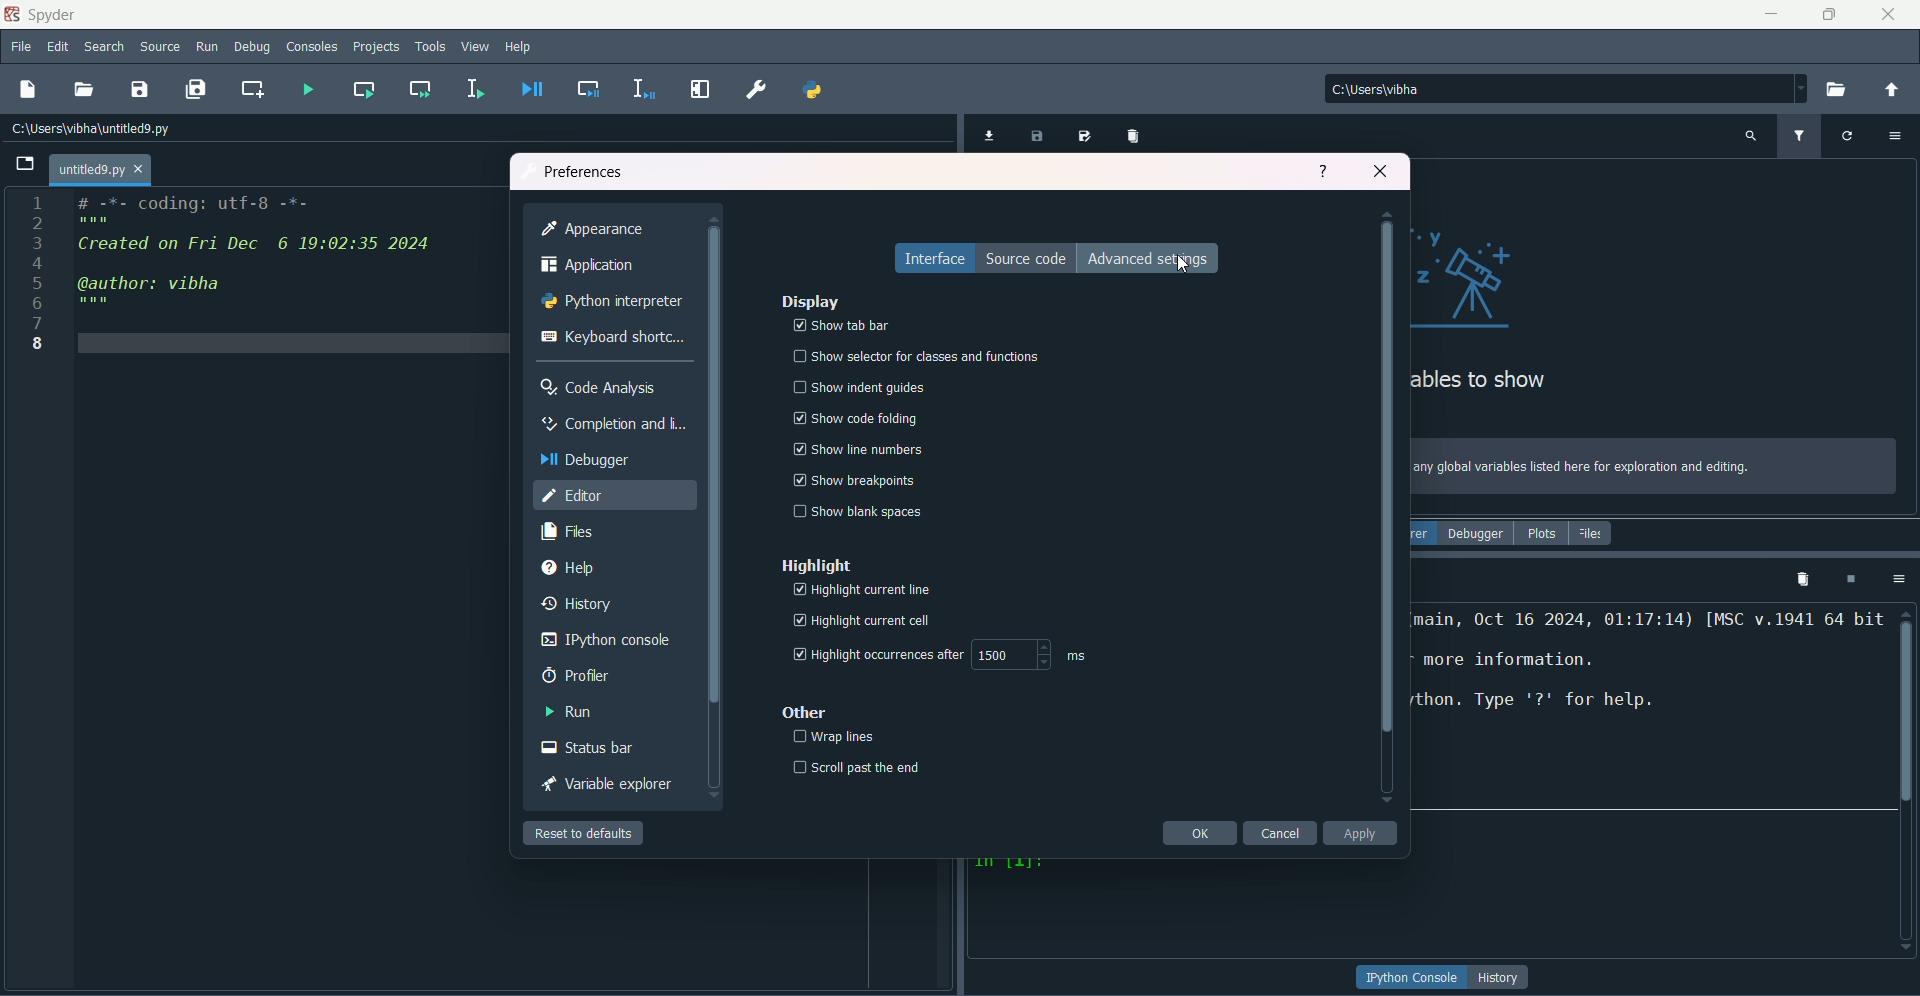 This screenshot has width=1920, height=996. What do you see at coordinates (1363, 834) in the screenshot?
I see `apply` at bounding box center [1363, 834].